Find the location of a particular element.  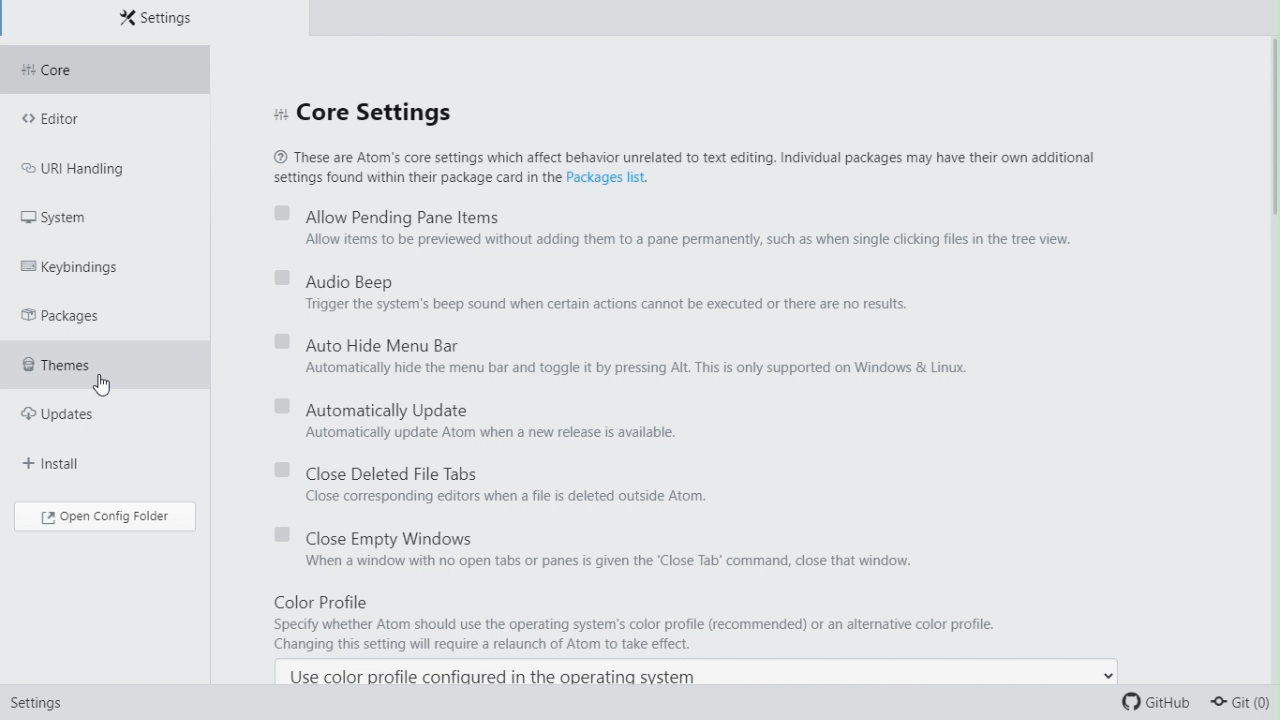

Automatically hide the menu bar and toggle it by pressing Alt. This is only supported on Windows & Linux. is located at coordinates (642, 369).